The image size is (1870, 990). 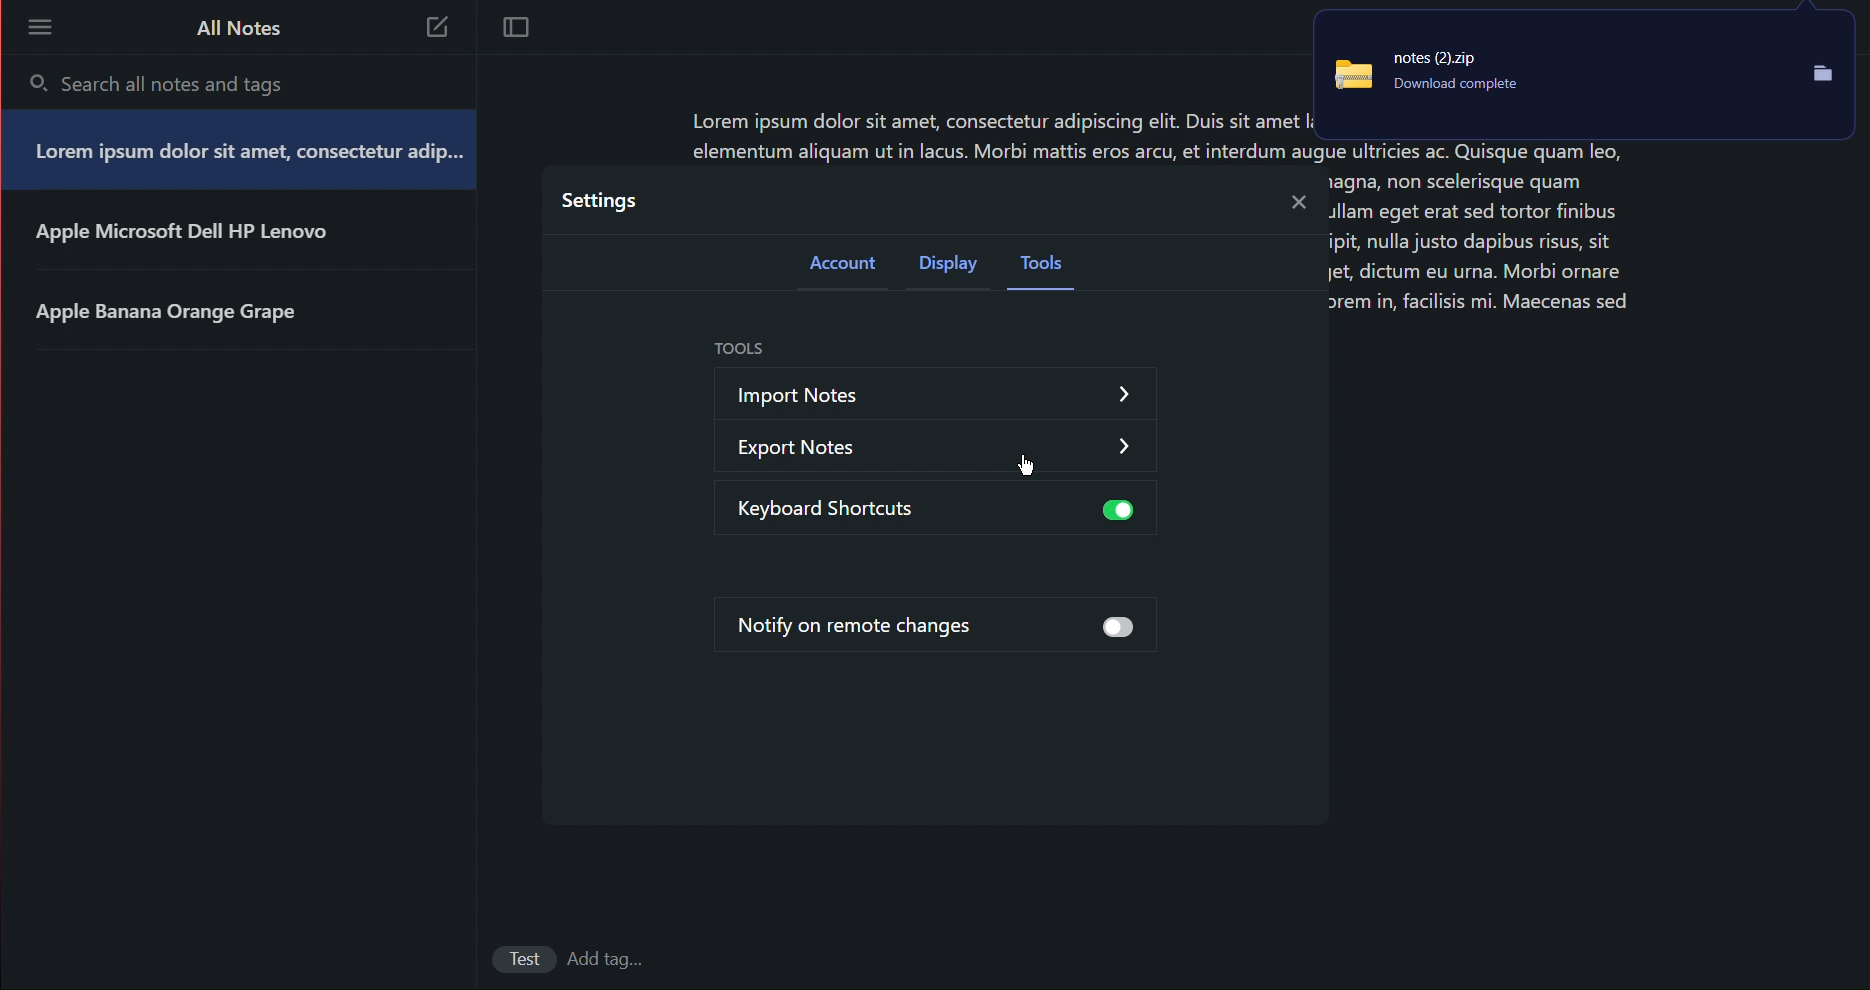 What do you see at coordinates (870, 510) in the screenshot?
I see `Keyboard Shortcuts` at bounding box center [870, 510].